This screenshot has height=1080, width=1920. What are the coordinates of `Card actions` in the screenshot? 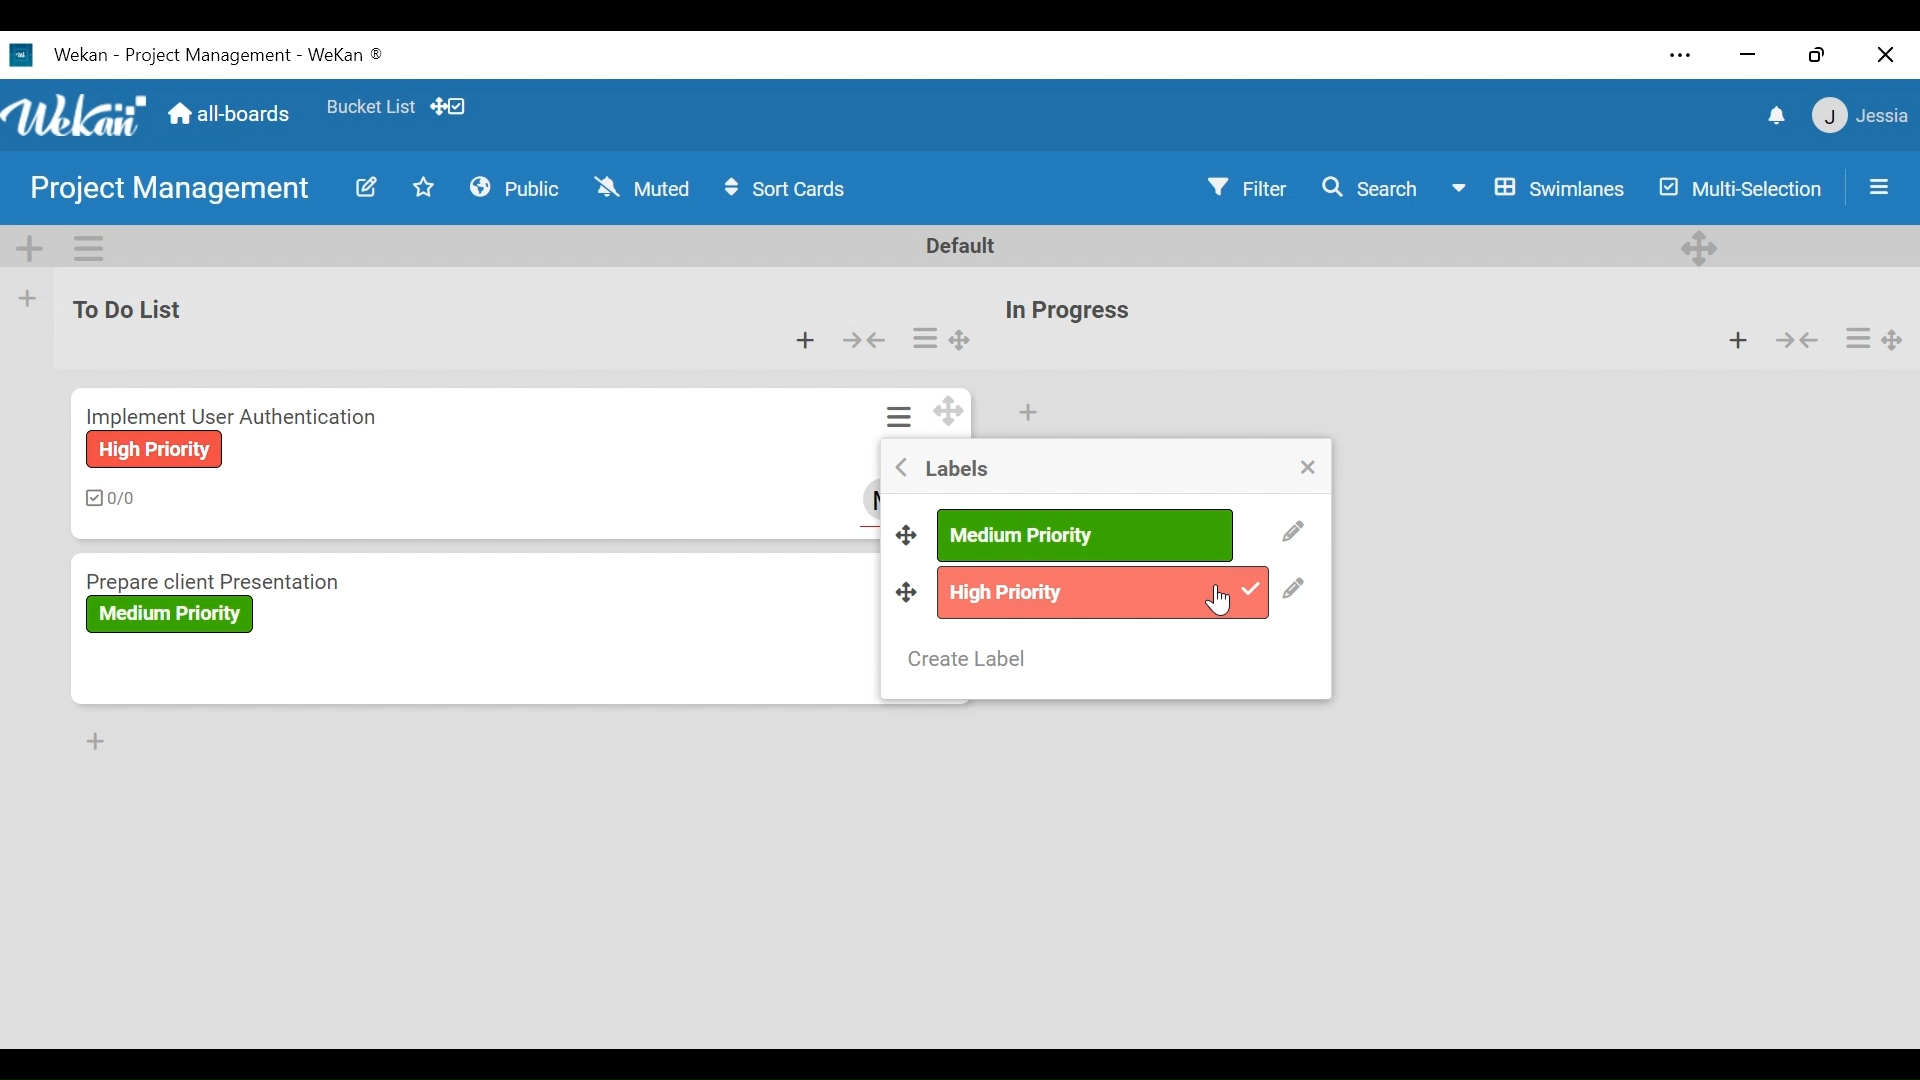 It's located at (923, 339).